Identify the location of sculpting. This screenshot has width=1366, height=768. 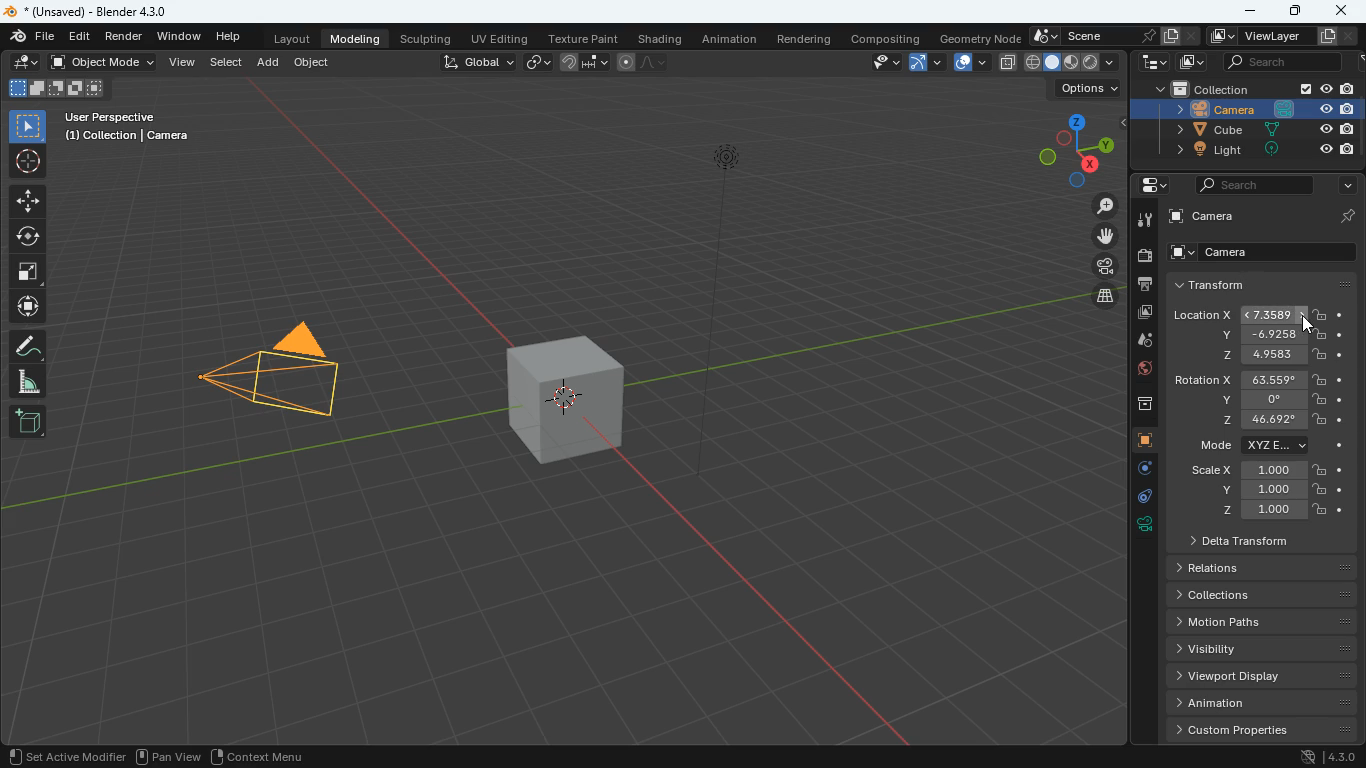
(426, 39).